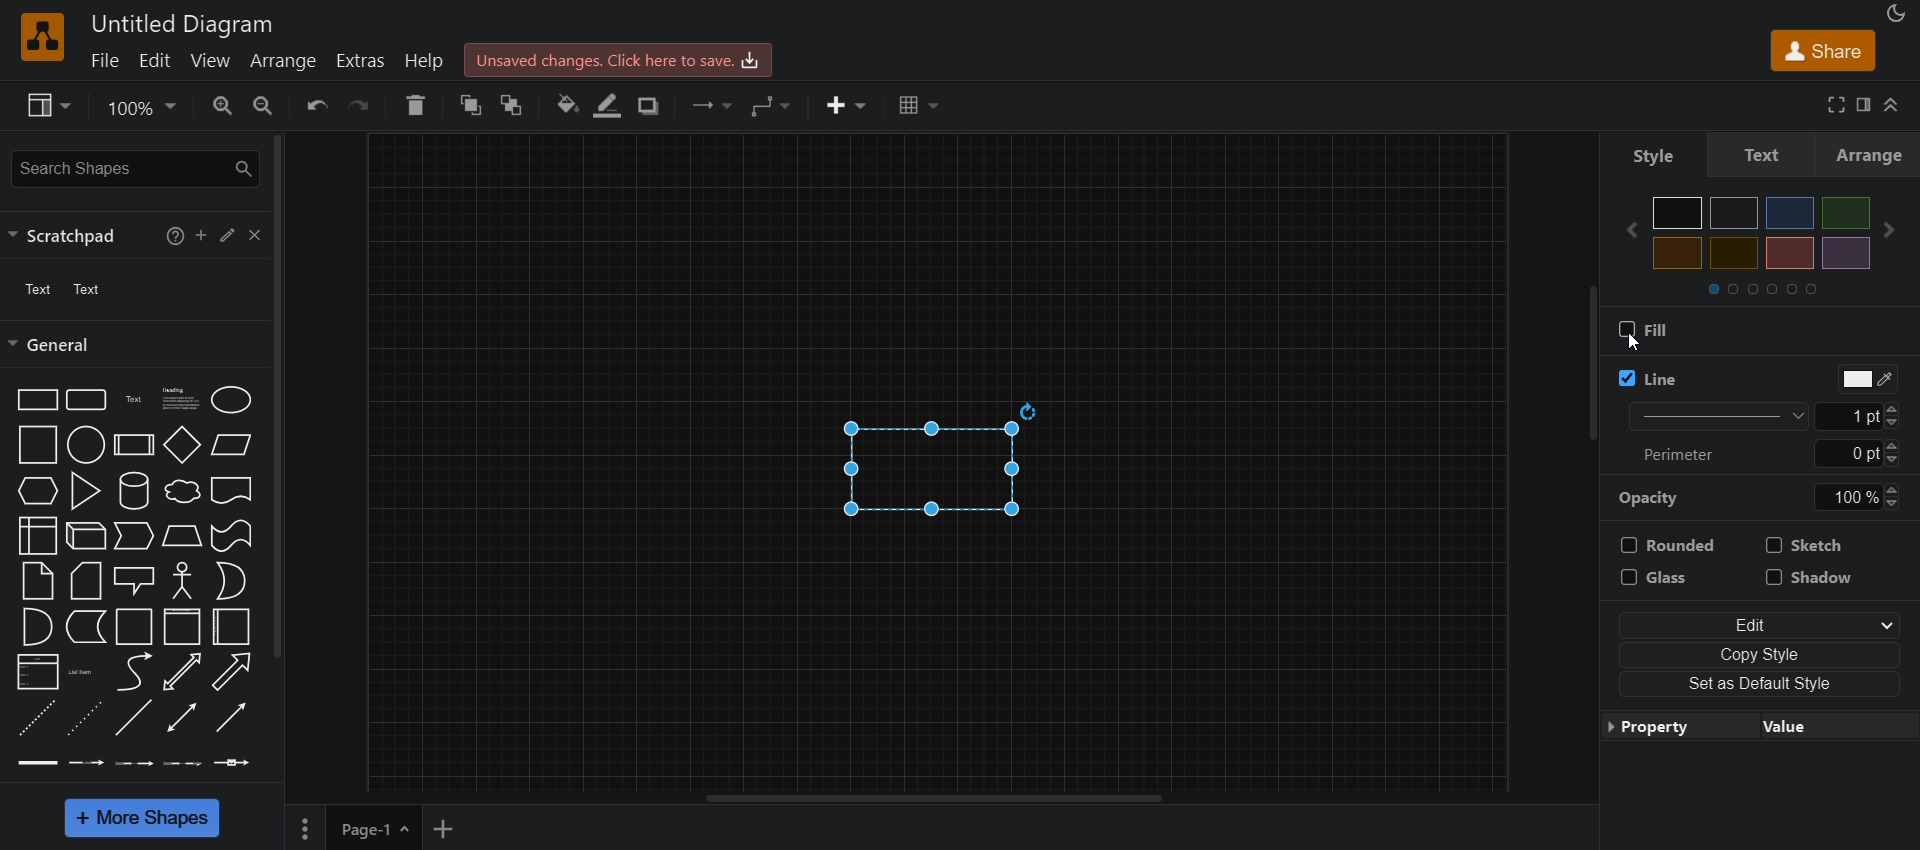 This screenshot has width=1920, height=850. Describe the element at coordinates (1678, 457) in the screenshot. I see `perimeter` at that location.